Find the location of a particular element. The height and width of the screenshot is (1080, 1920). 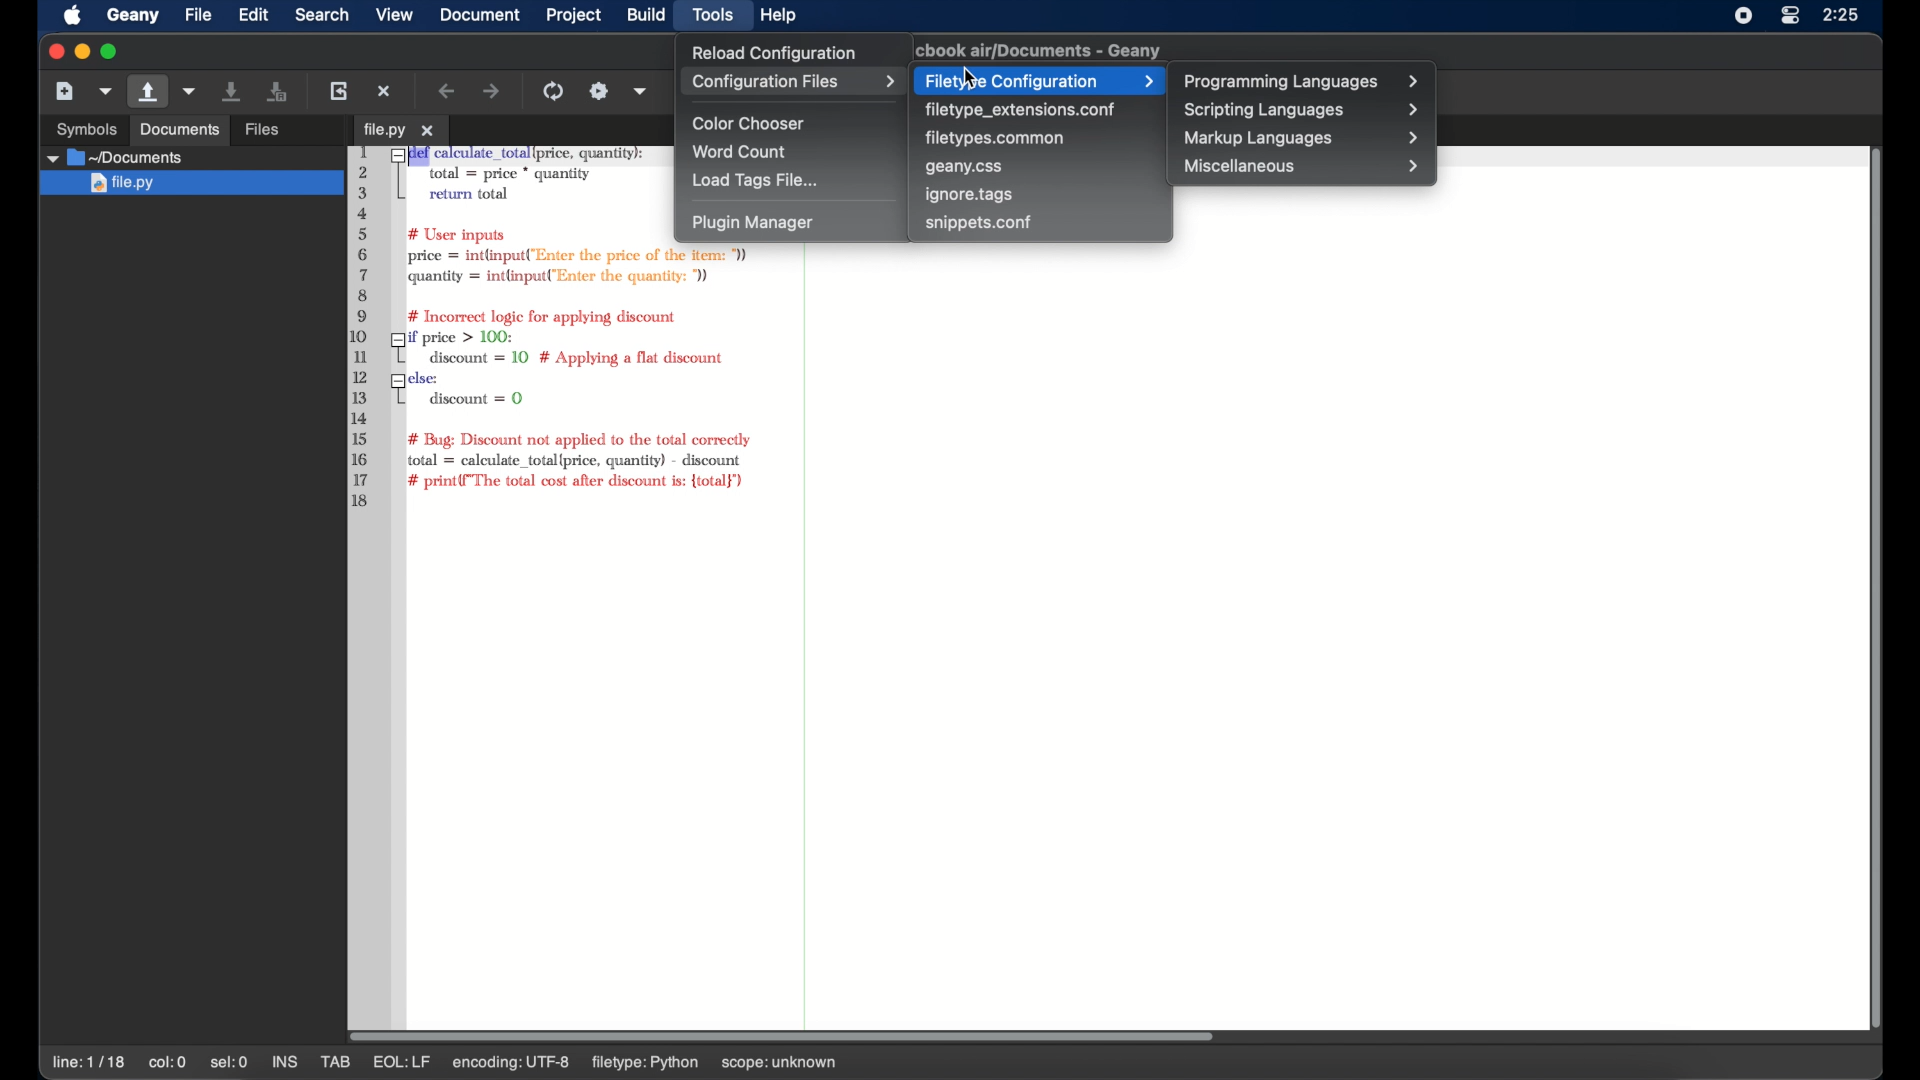

scope: unknown is located at coordinates (840, 1064).